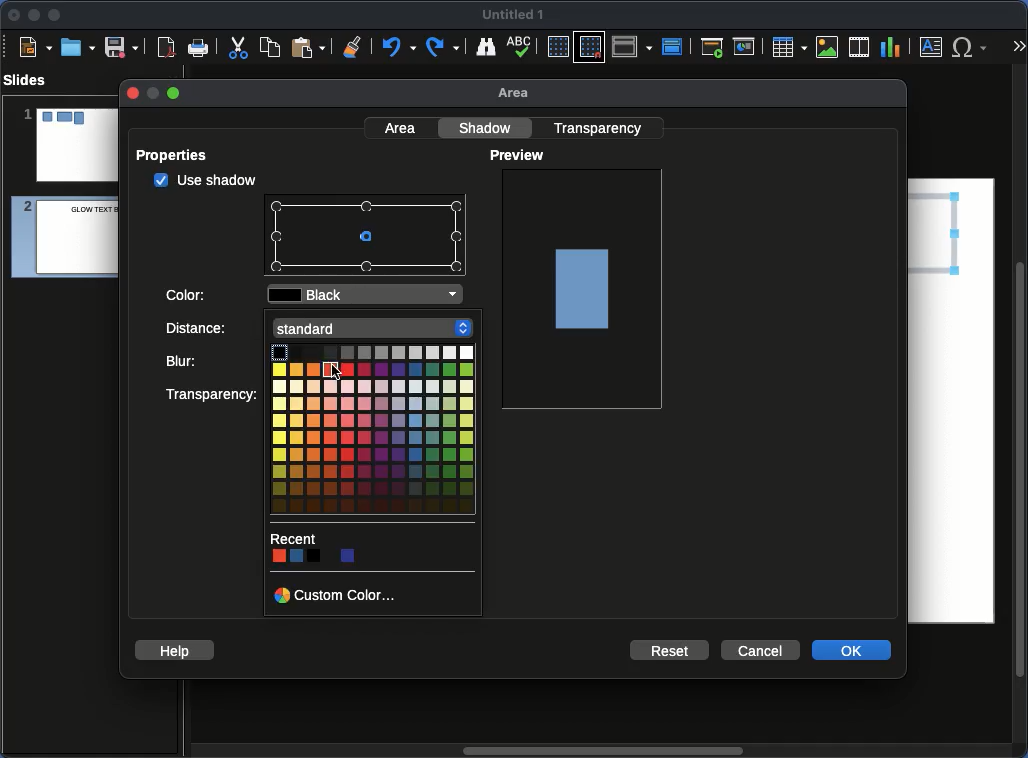  Describe the element at coordinates (712, 47) in the screenshot. I see `First slide` at that location.